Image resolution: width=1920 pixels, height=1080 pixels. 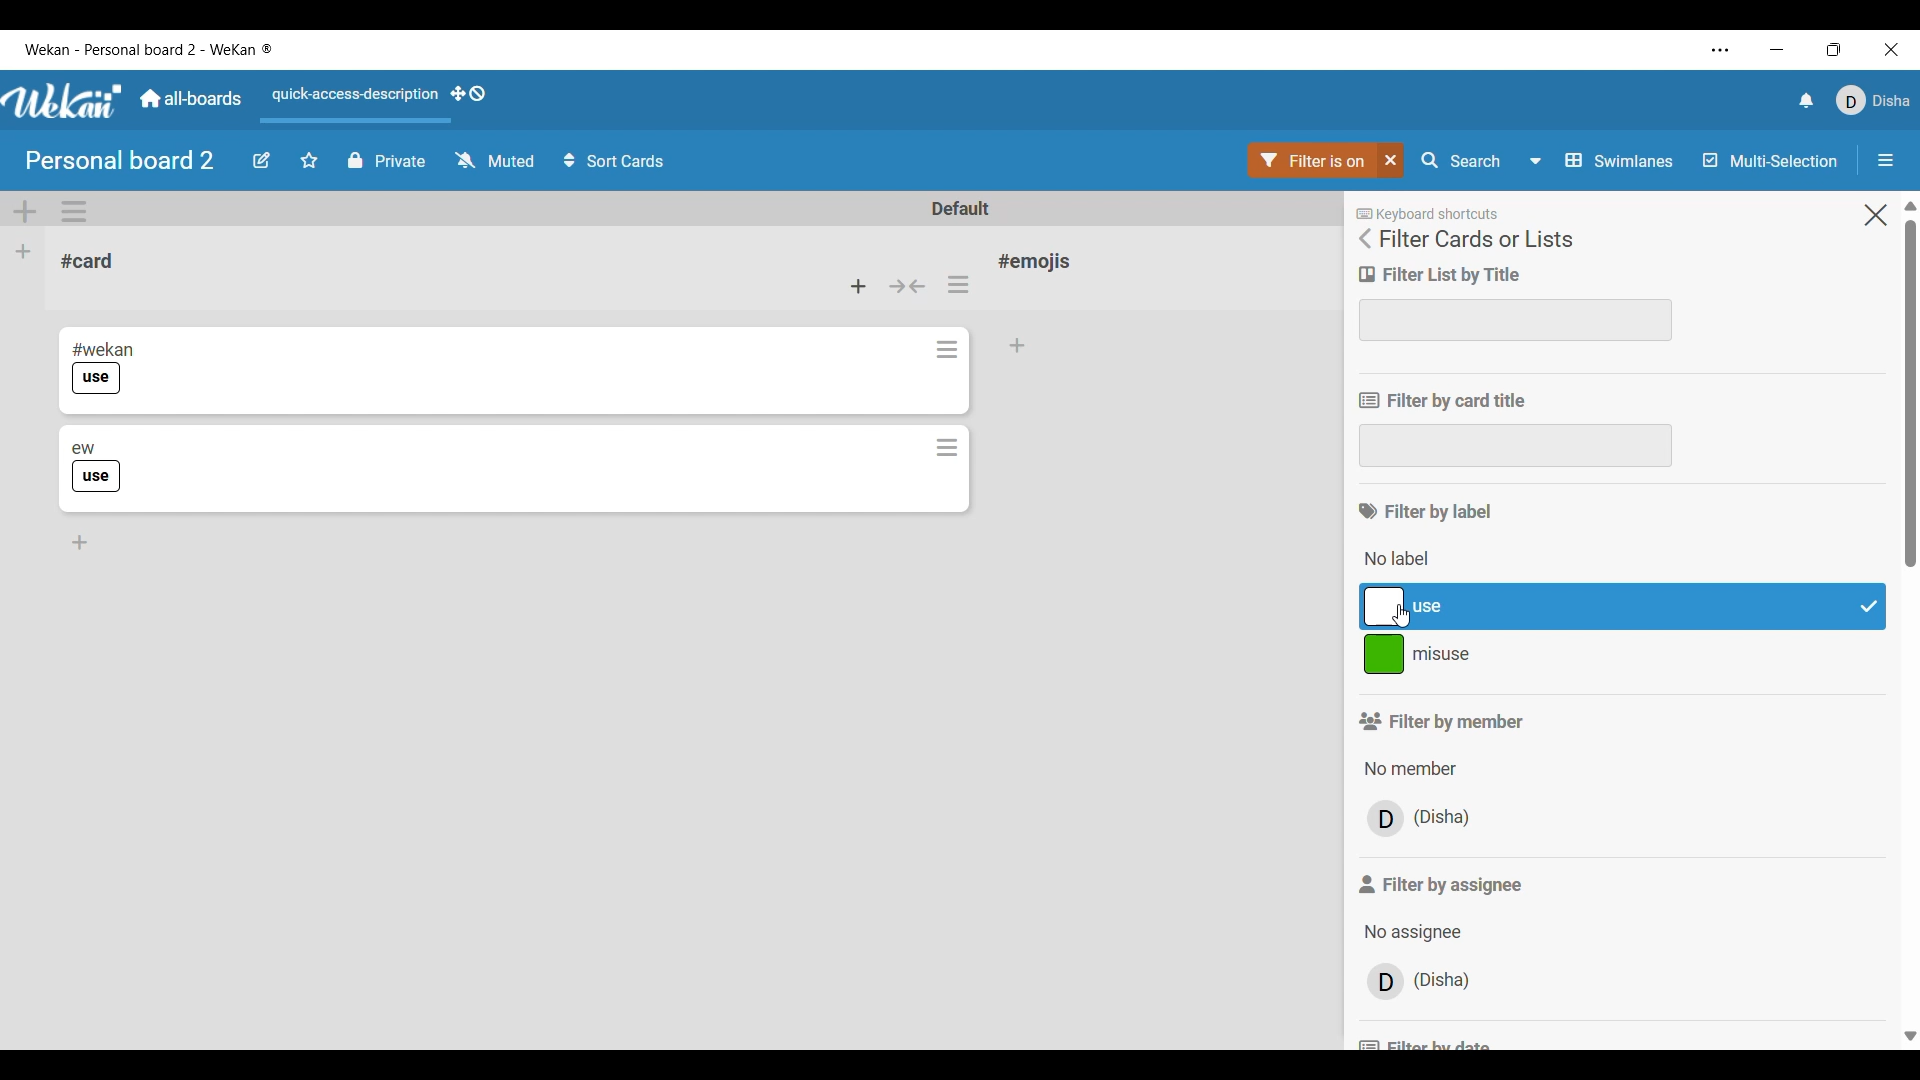 I want to click on Toggle for multi-selection, so click(x=1771, y=160).